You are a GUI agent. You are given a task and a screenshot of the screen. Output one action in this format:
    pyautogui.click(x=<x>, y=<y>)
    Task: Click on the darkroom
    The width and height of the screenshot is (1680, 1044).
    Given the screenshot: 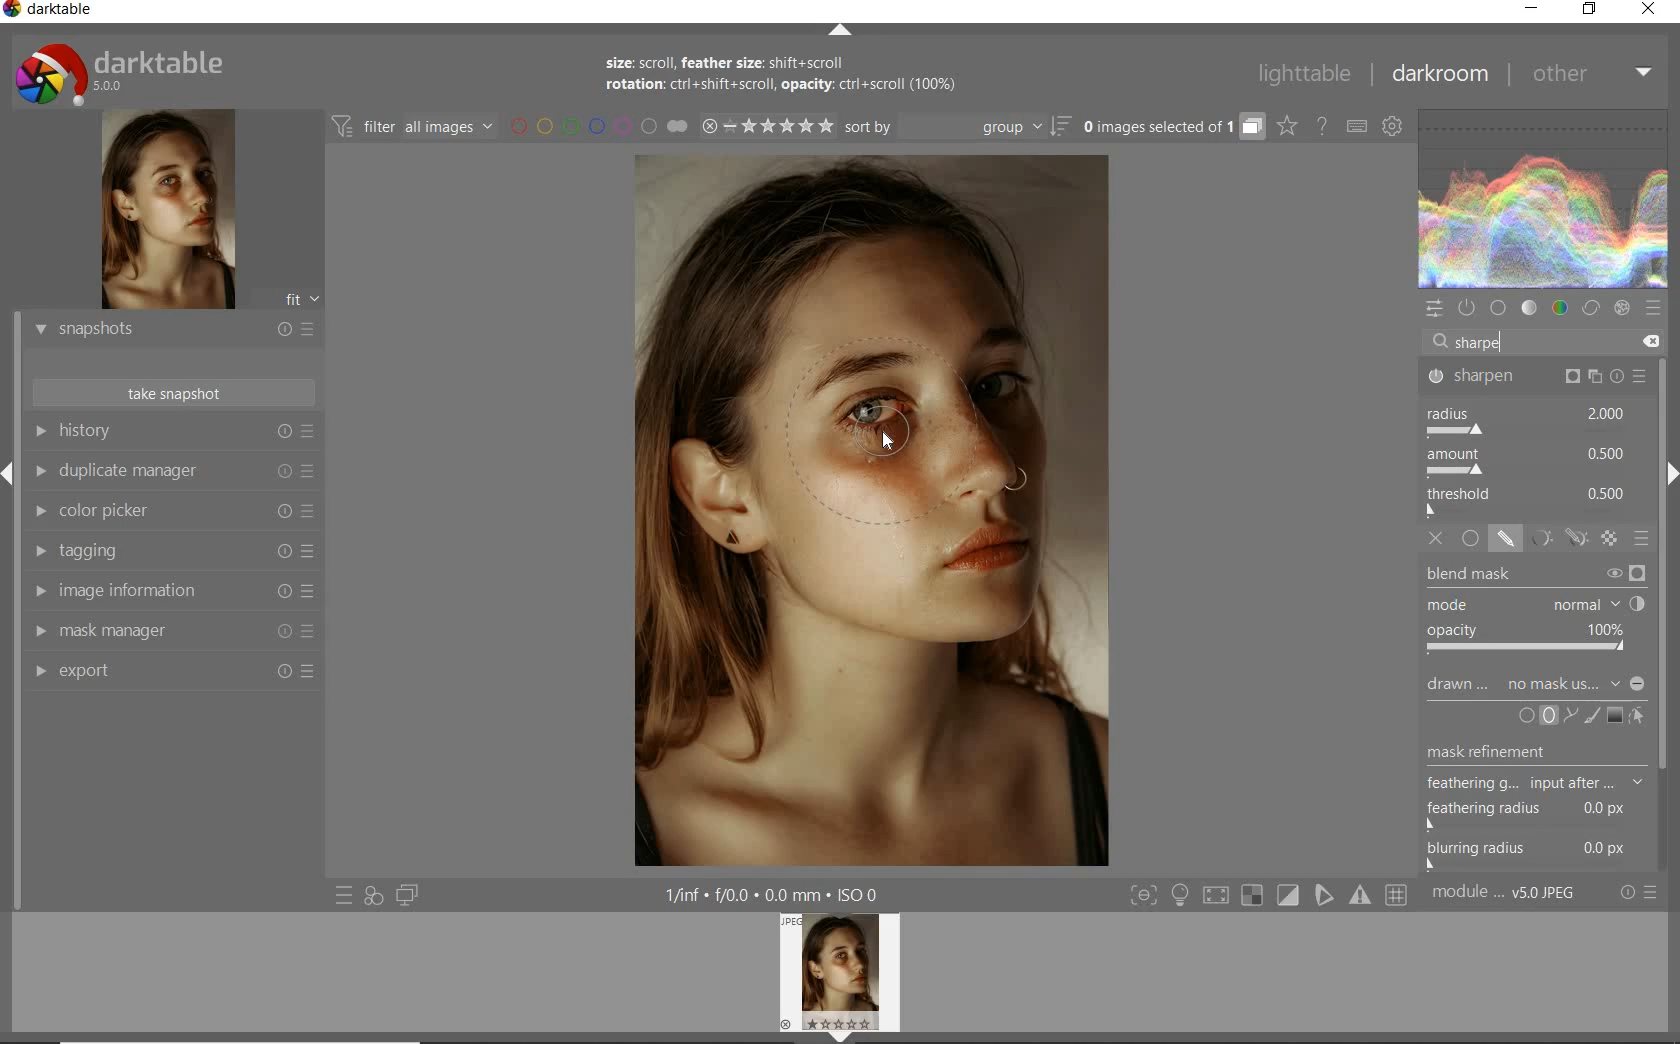 What is the action you would take?
    pyautogui.click(x=1441, y=77)
    